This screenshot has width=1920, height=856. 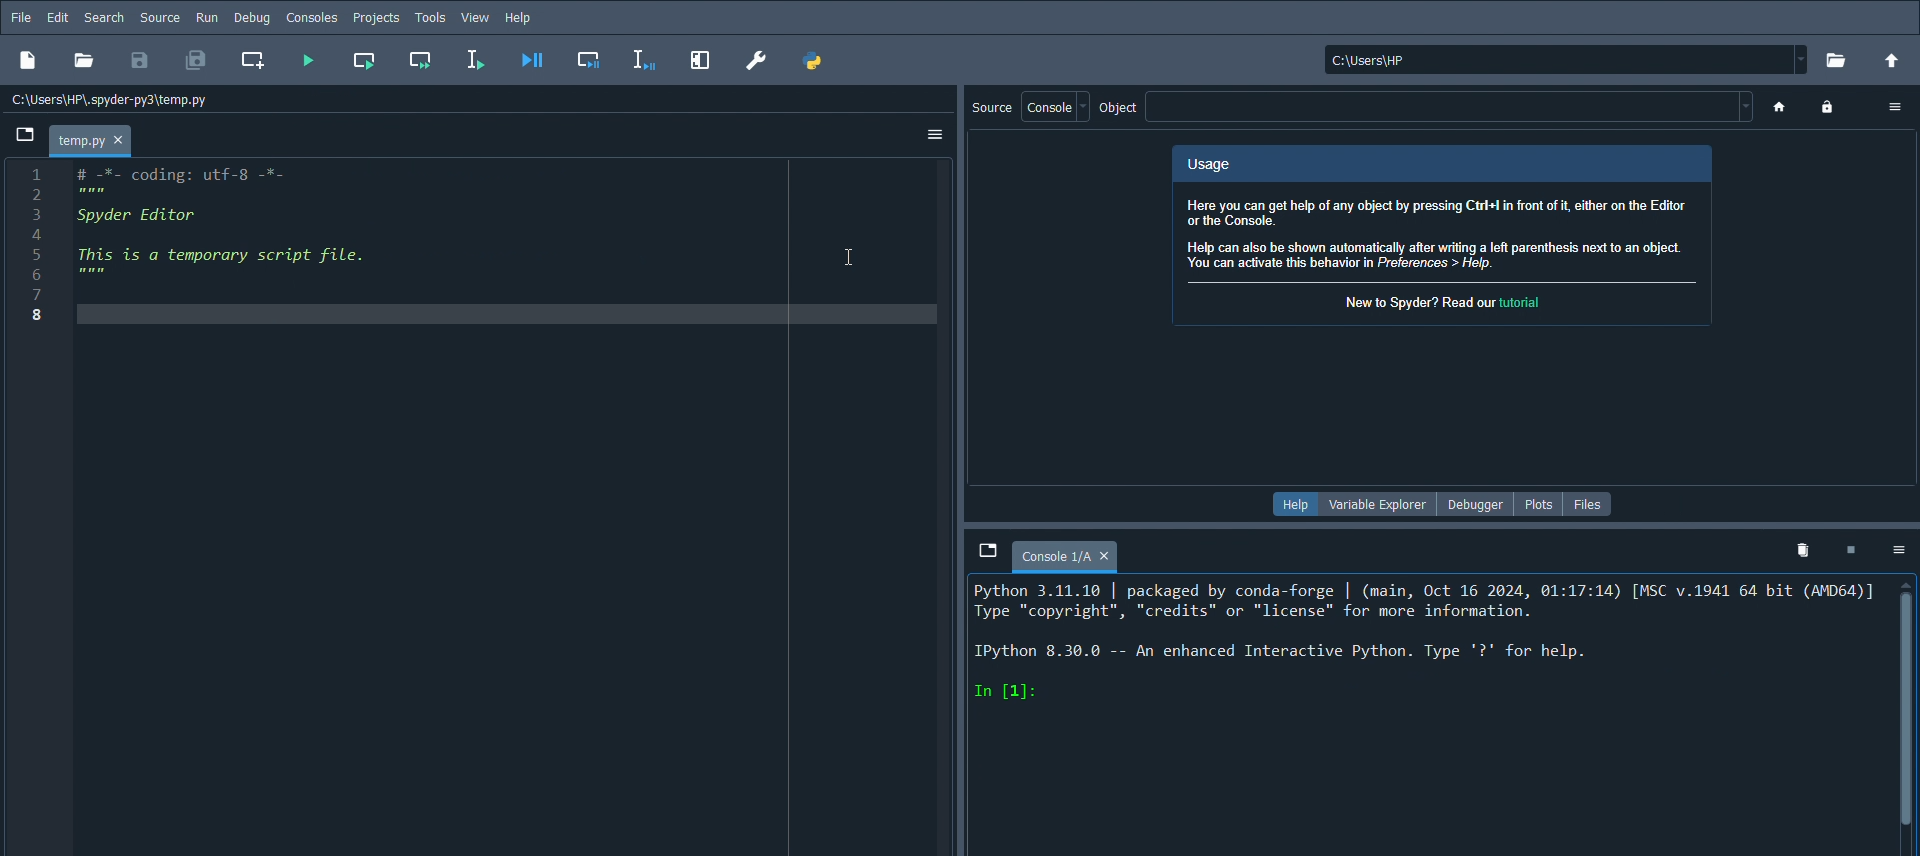 I want to click on Console log, so click(x=1415, y=641).